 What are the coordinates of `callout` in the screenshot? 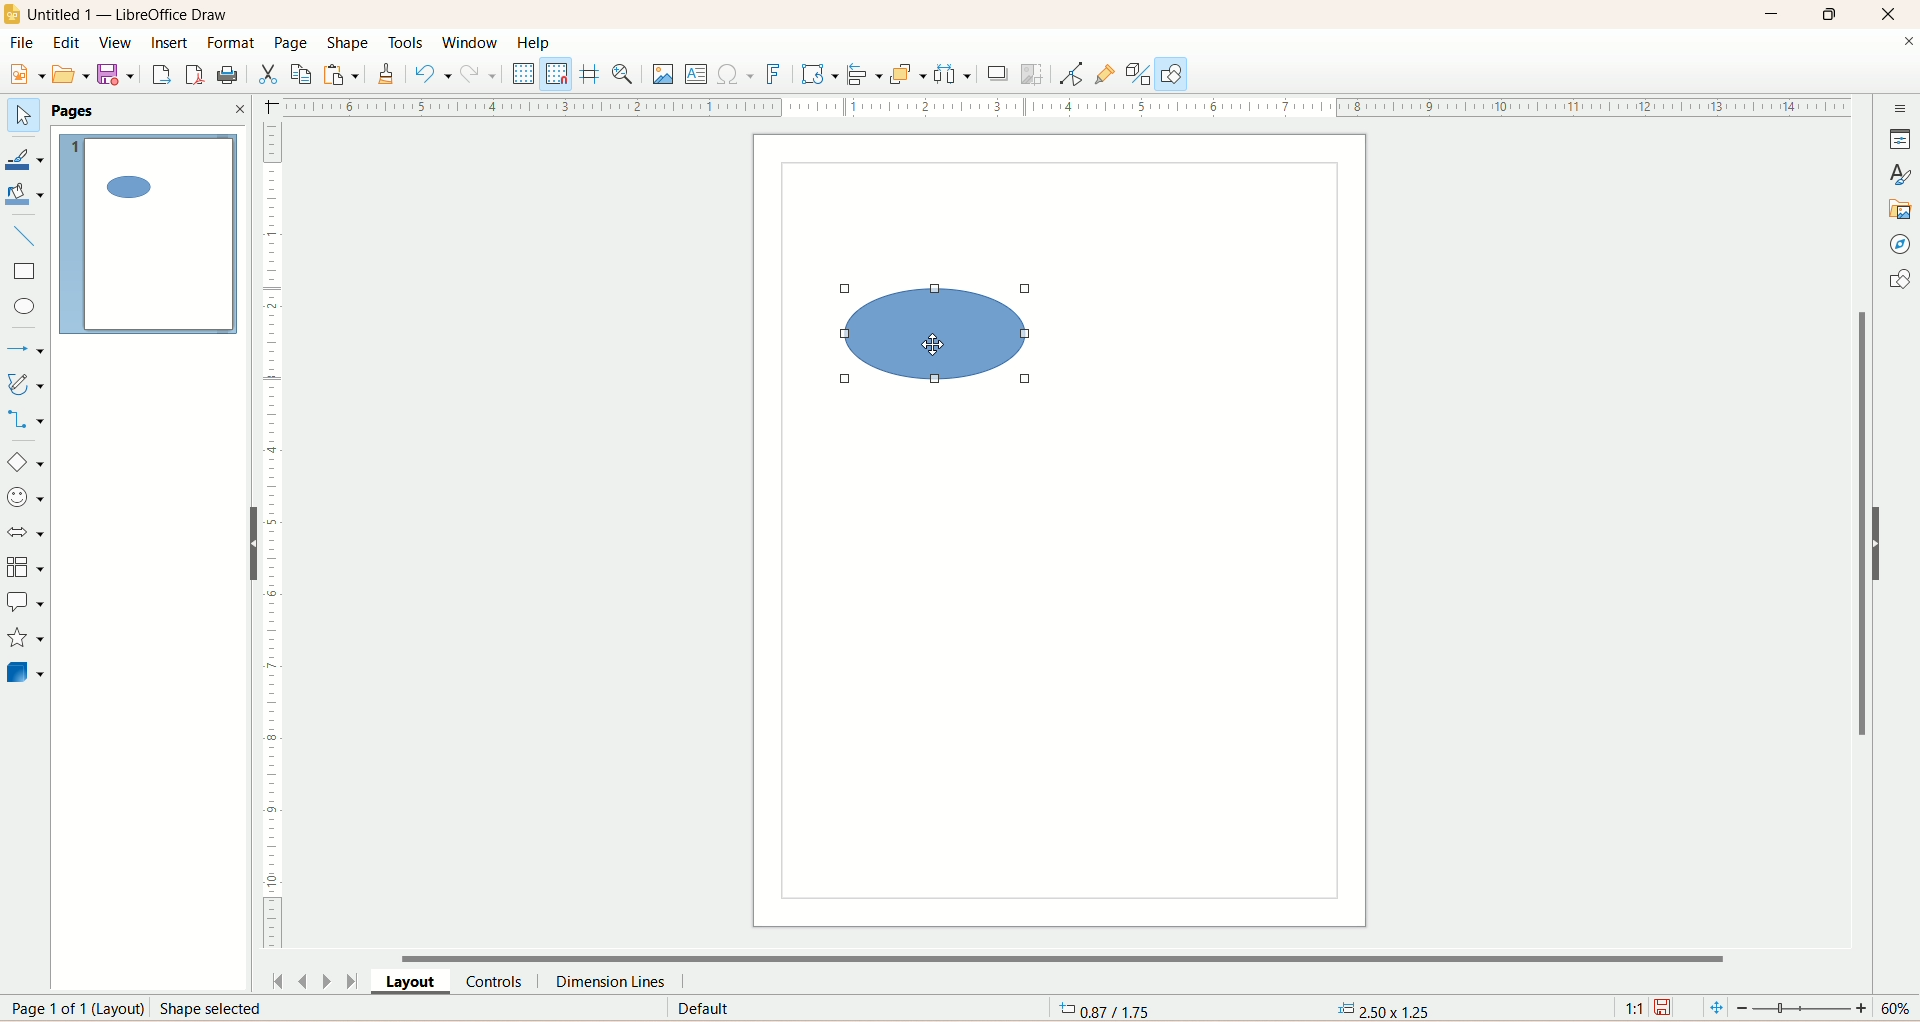 It's located at (24, 603).